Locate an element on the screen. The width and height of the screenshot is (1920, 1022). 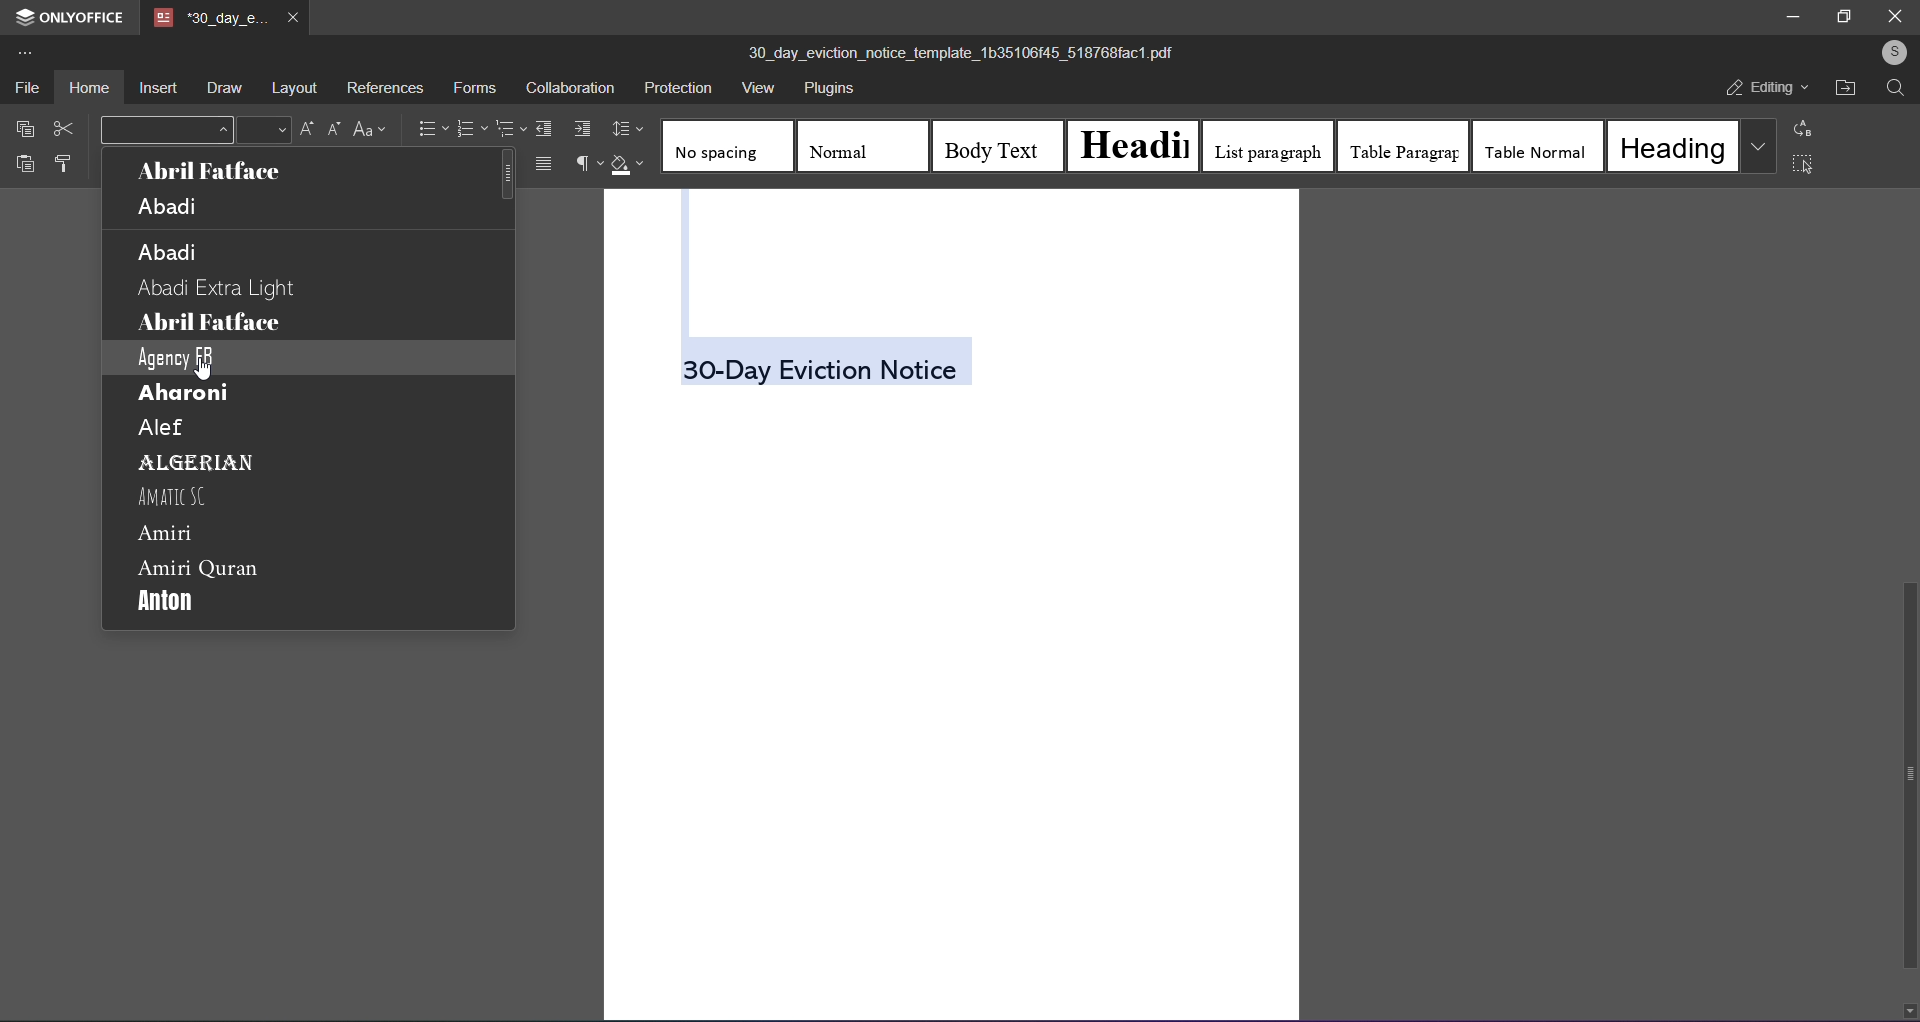
font size is located at coordinates (262, 129).